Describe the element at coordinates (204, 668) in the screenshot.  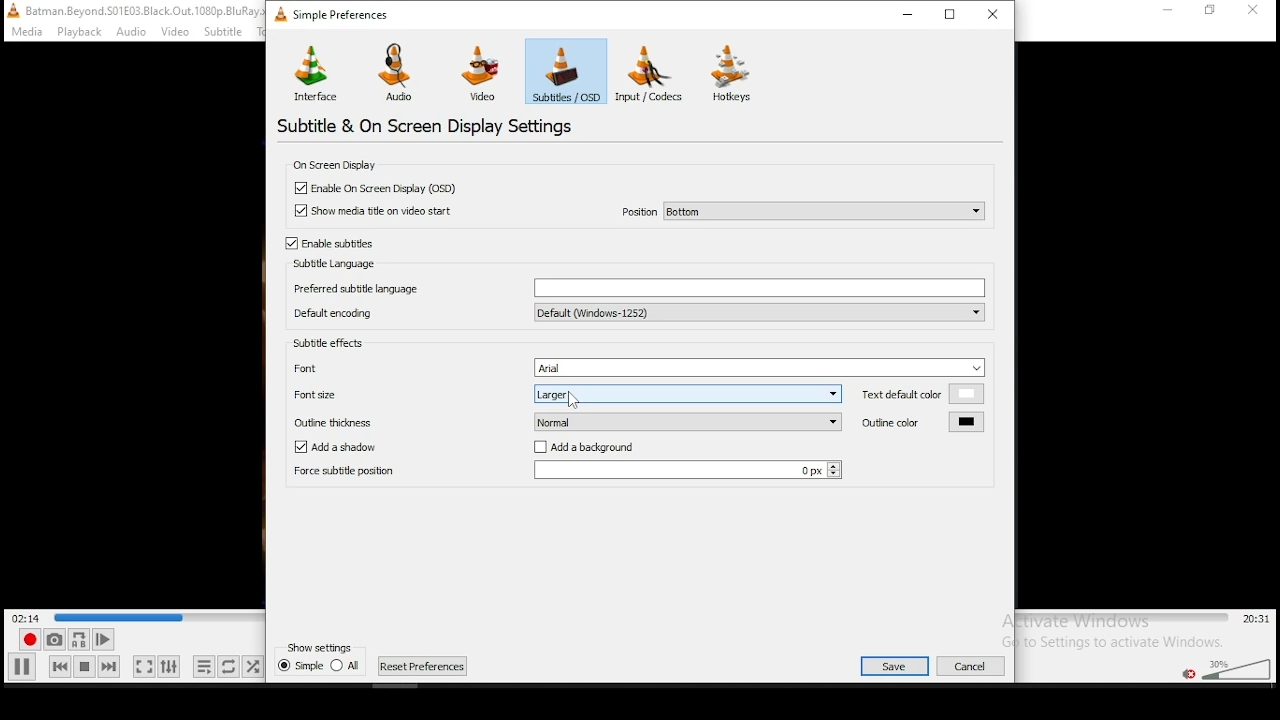
I see `toggle playlist` at that location.